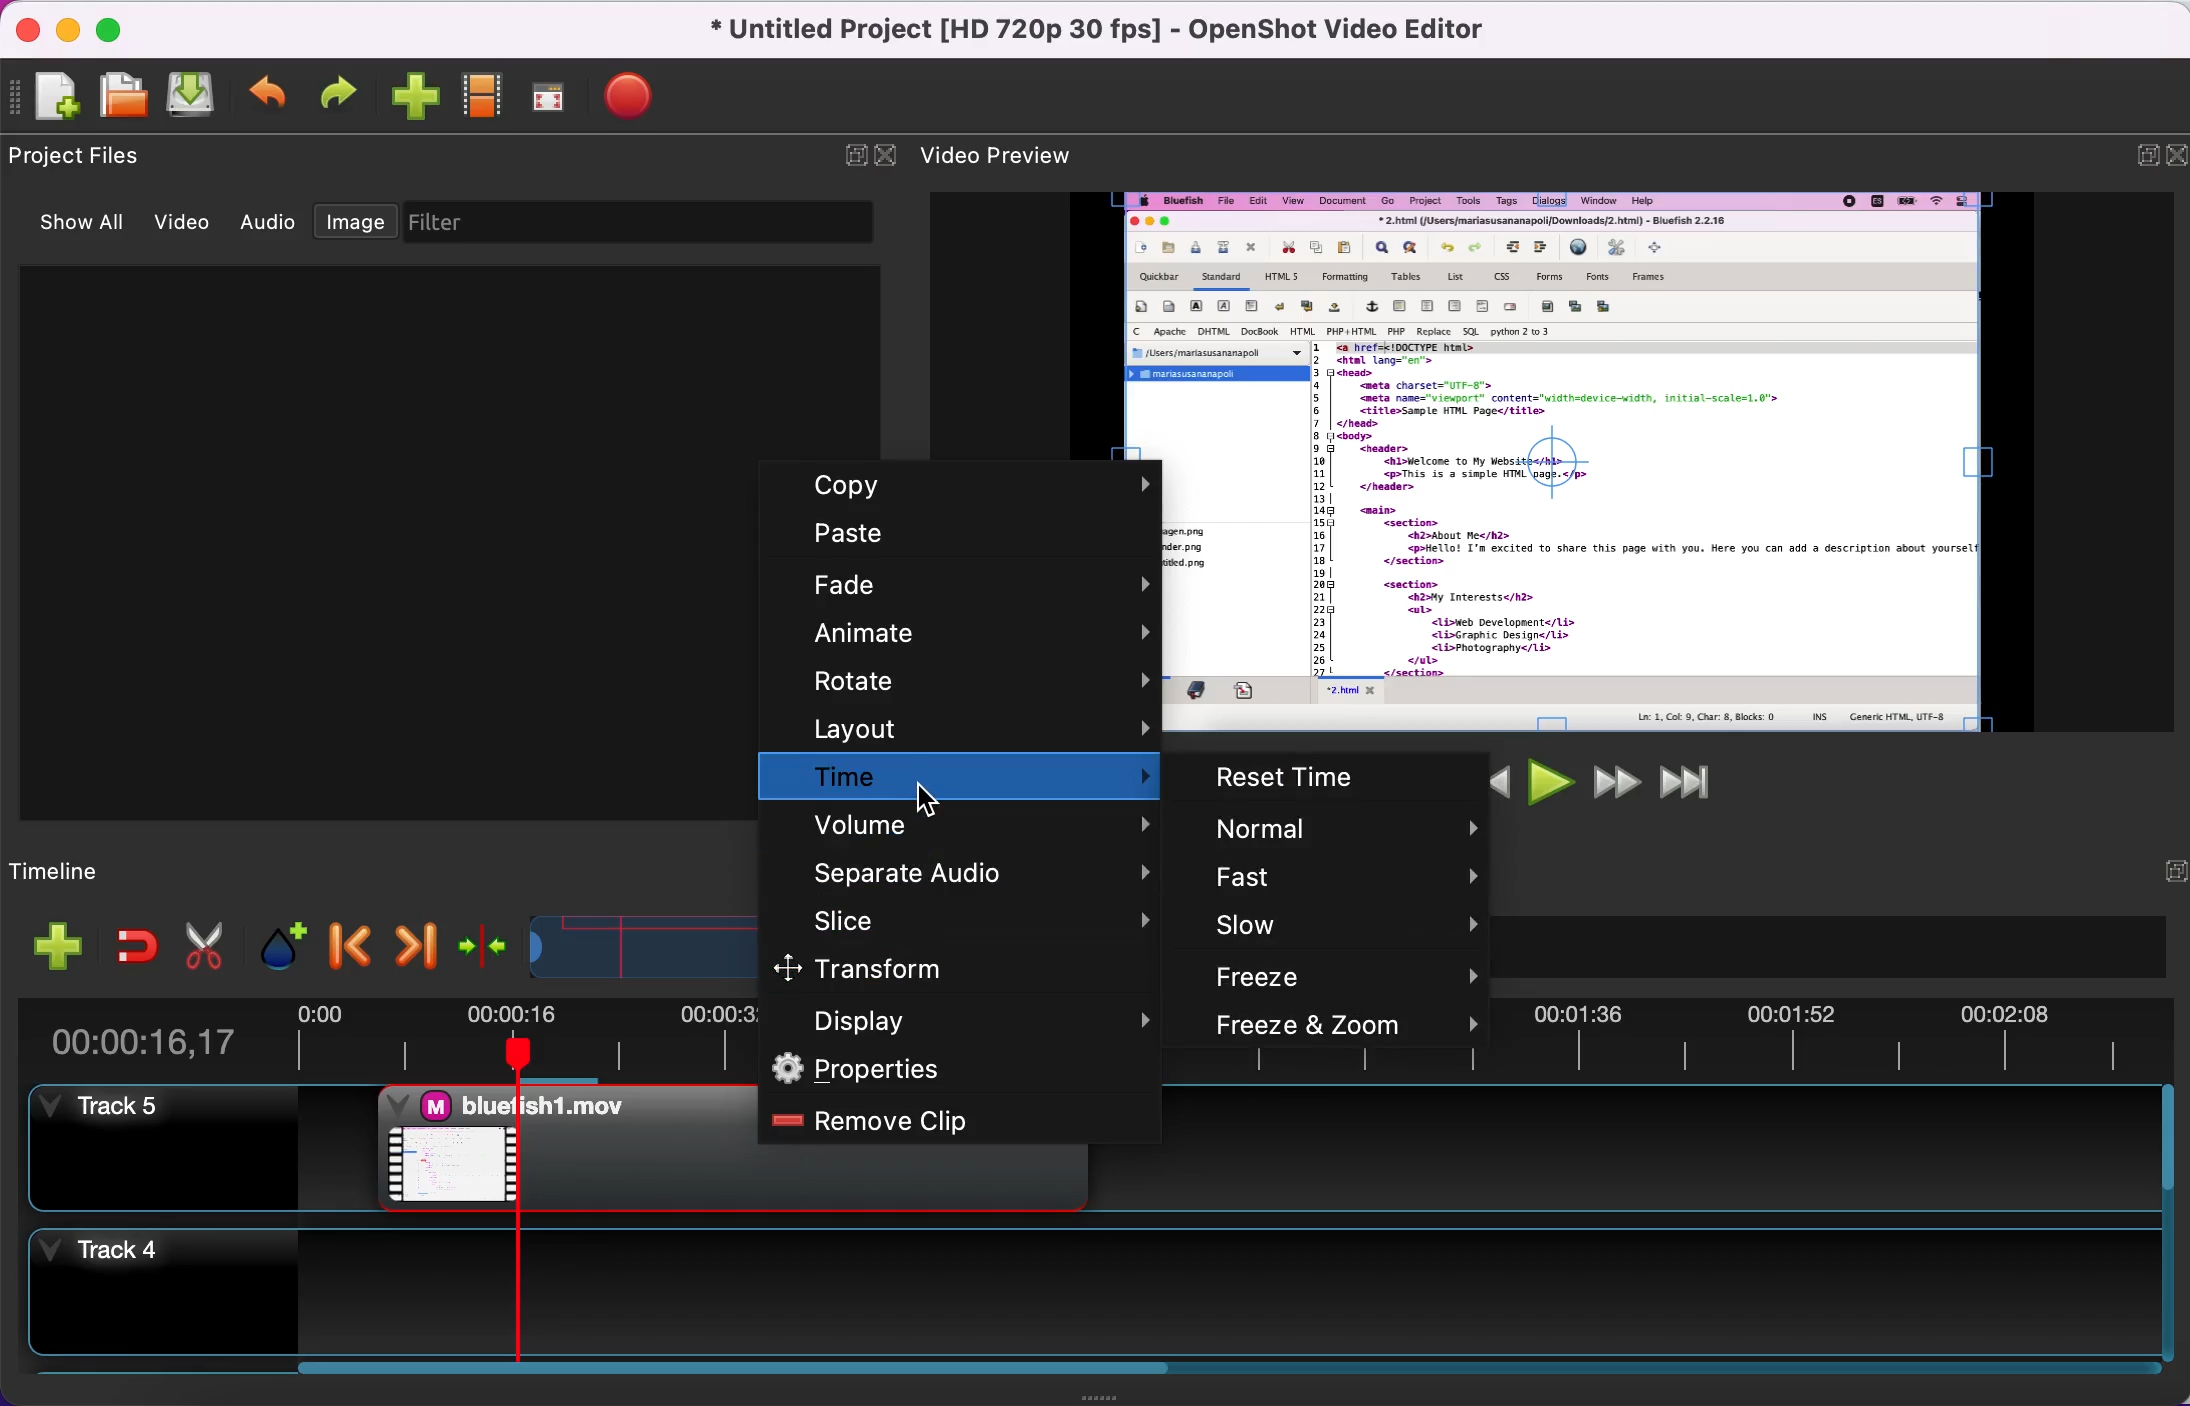 This screenshot has width=2190, height=1406. What do you see at coordinates (965, 583) in the screenshot?
I see `fade` at bounding box center [965, 583].